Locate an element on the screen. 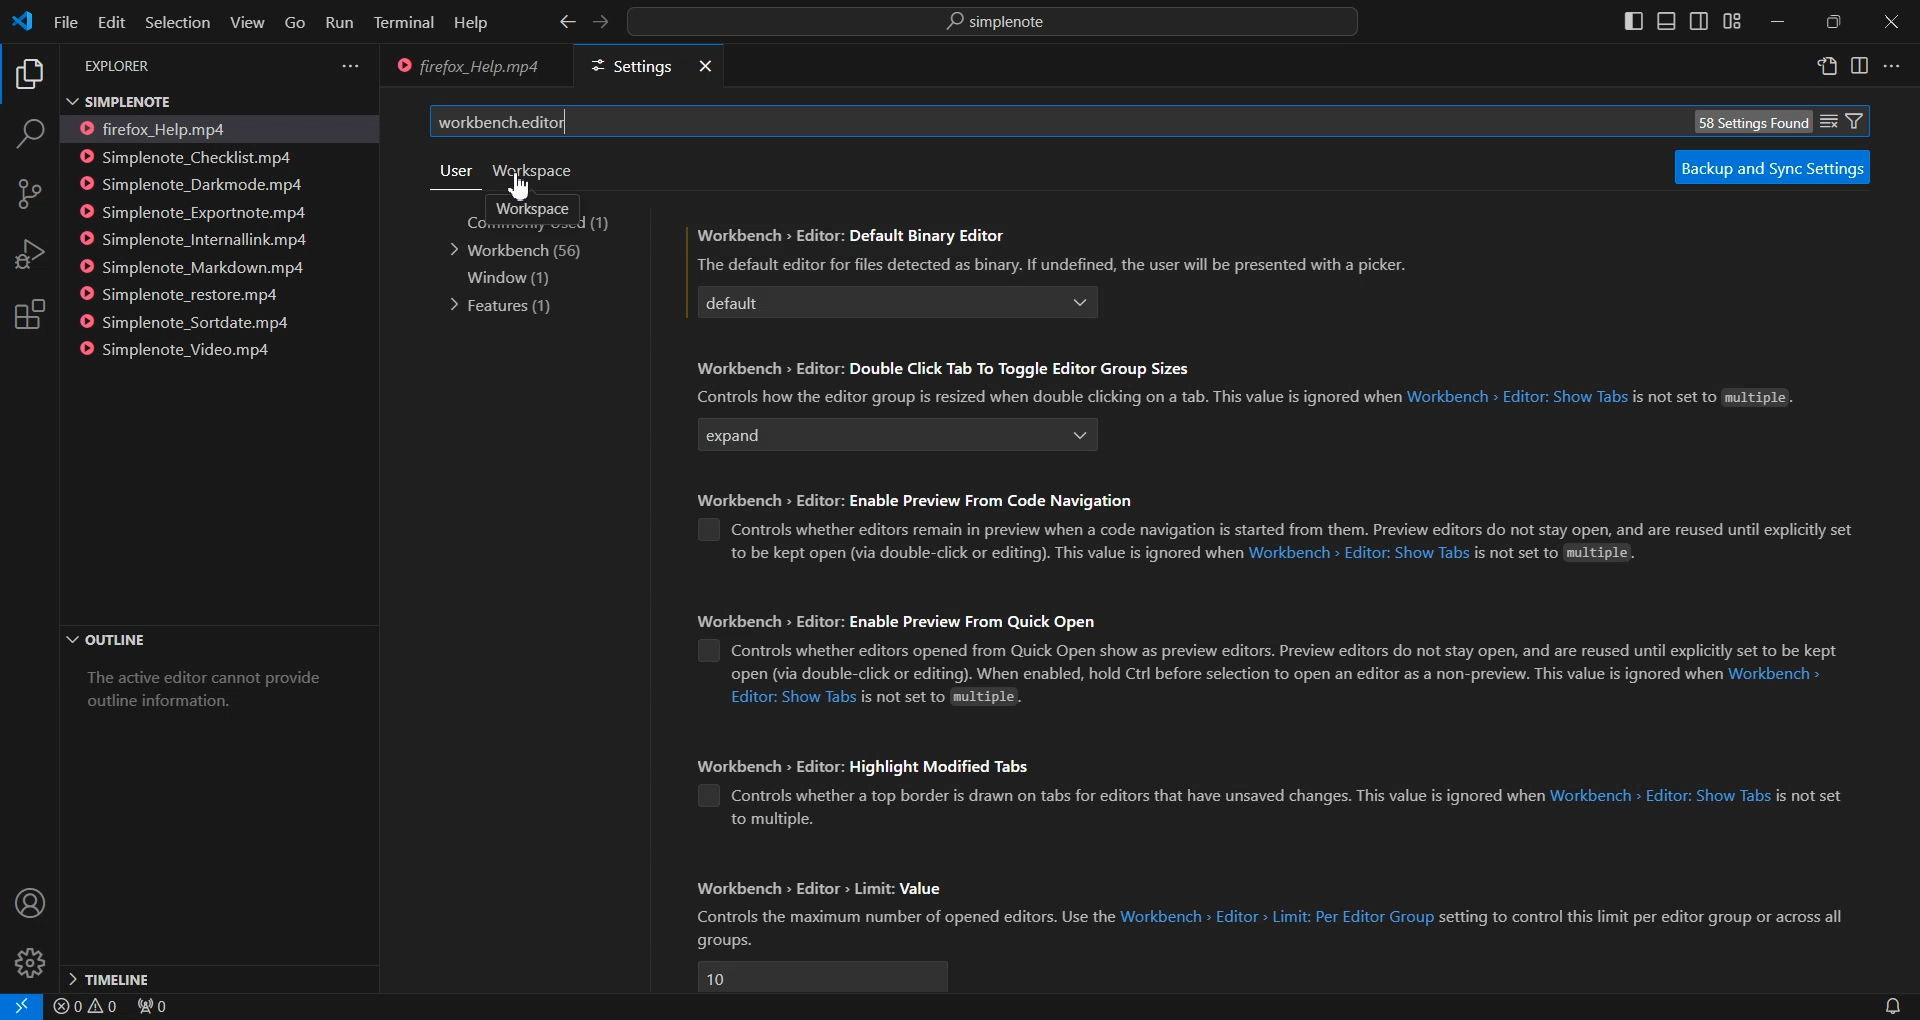 Image resolution: width=1920 pixels, height=1020 pixels. Open a remote window is located at coordinates (17, 1006).